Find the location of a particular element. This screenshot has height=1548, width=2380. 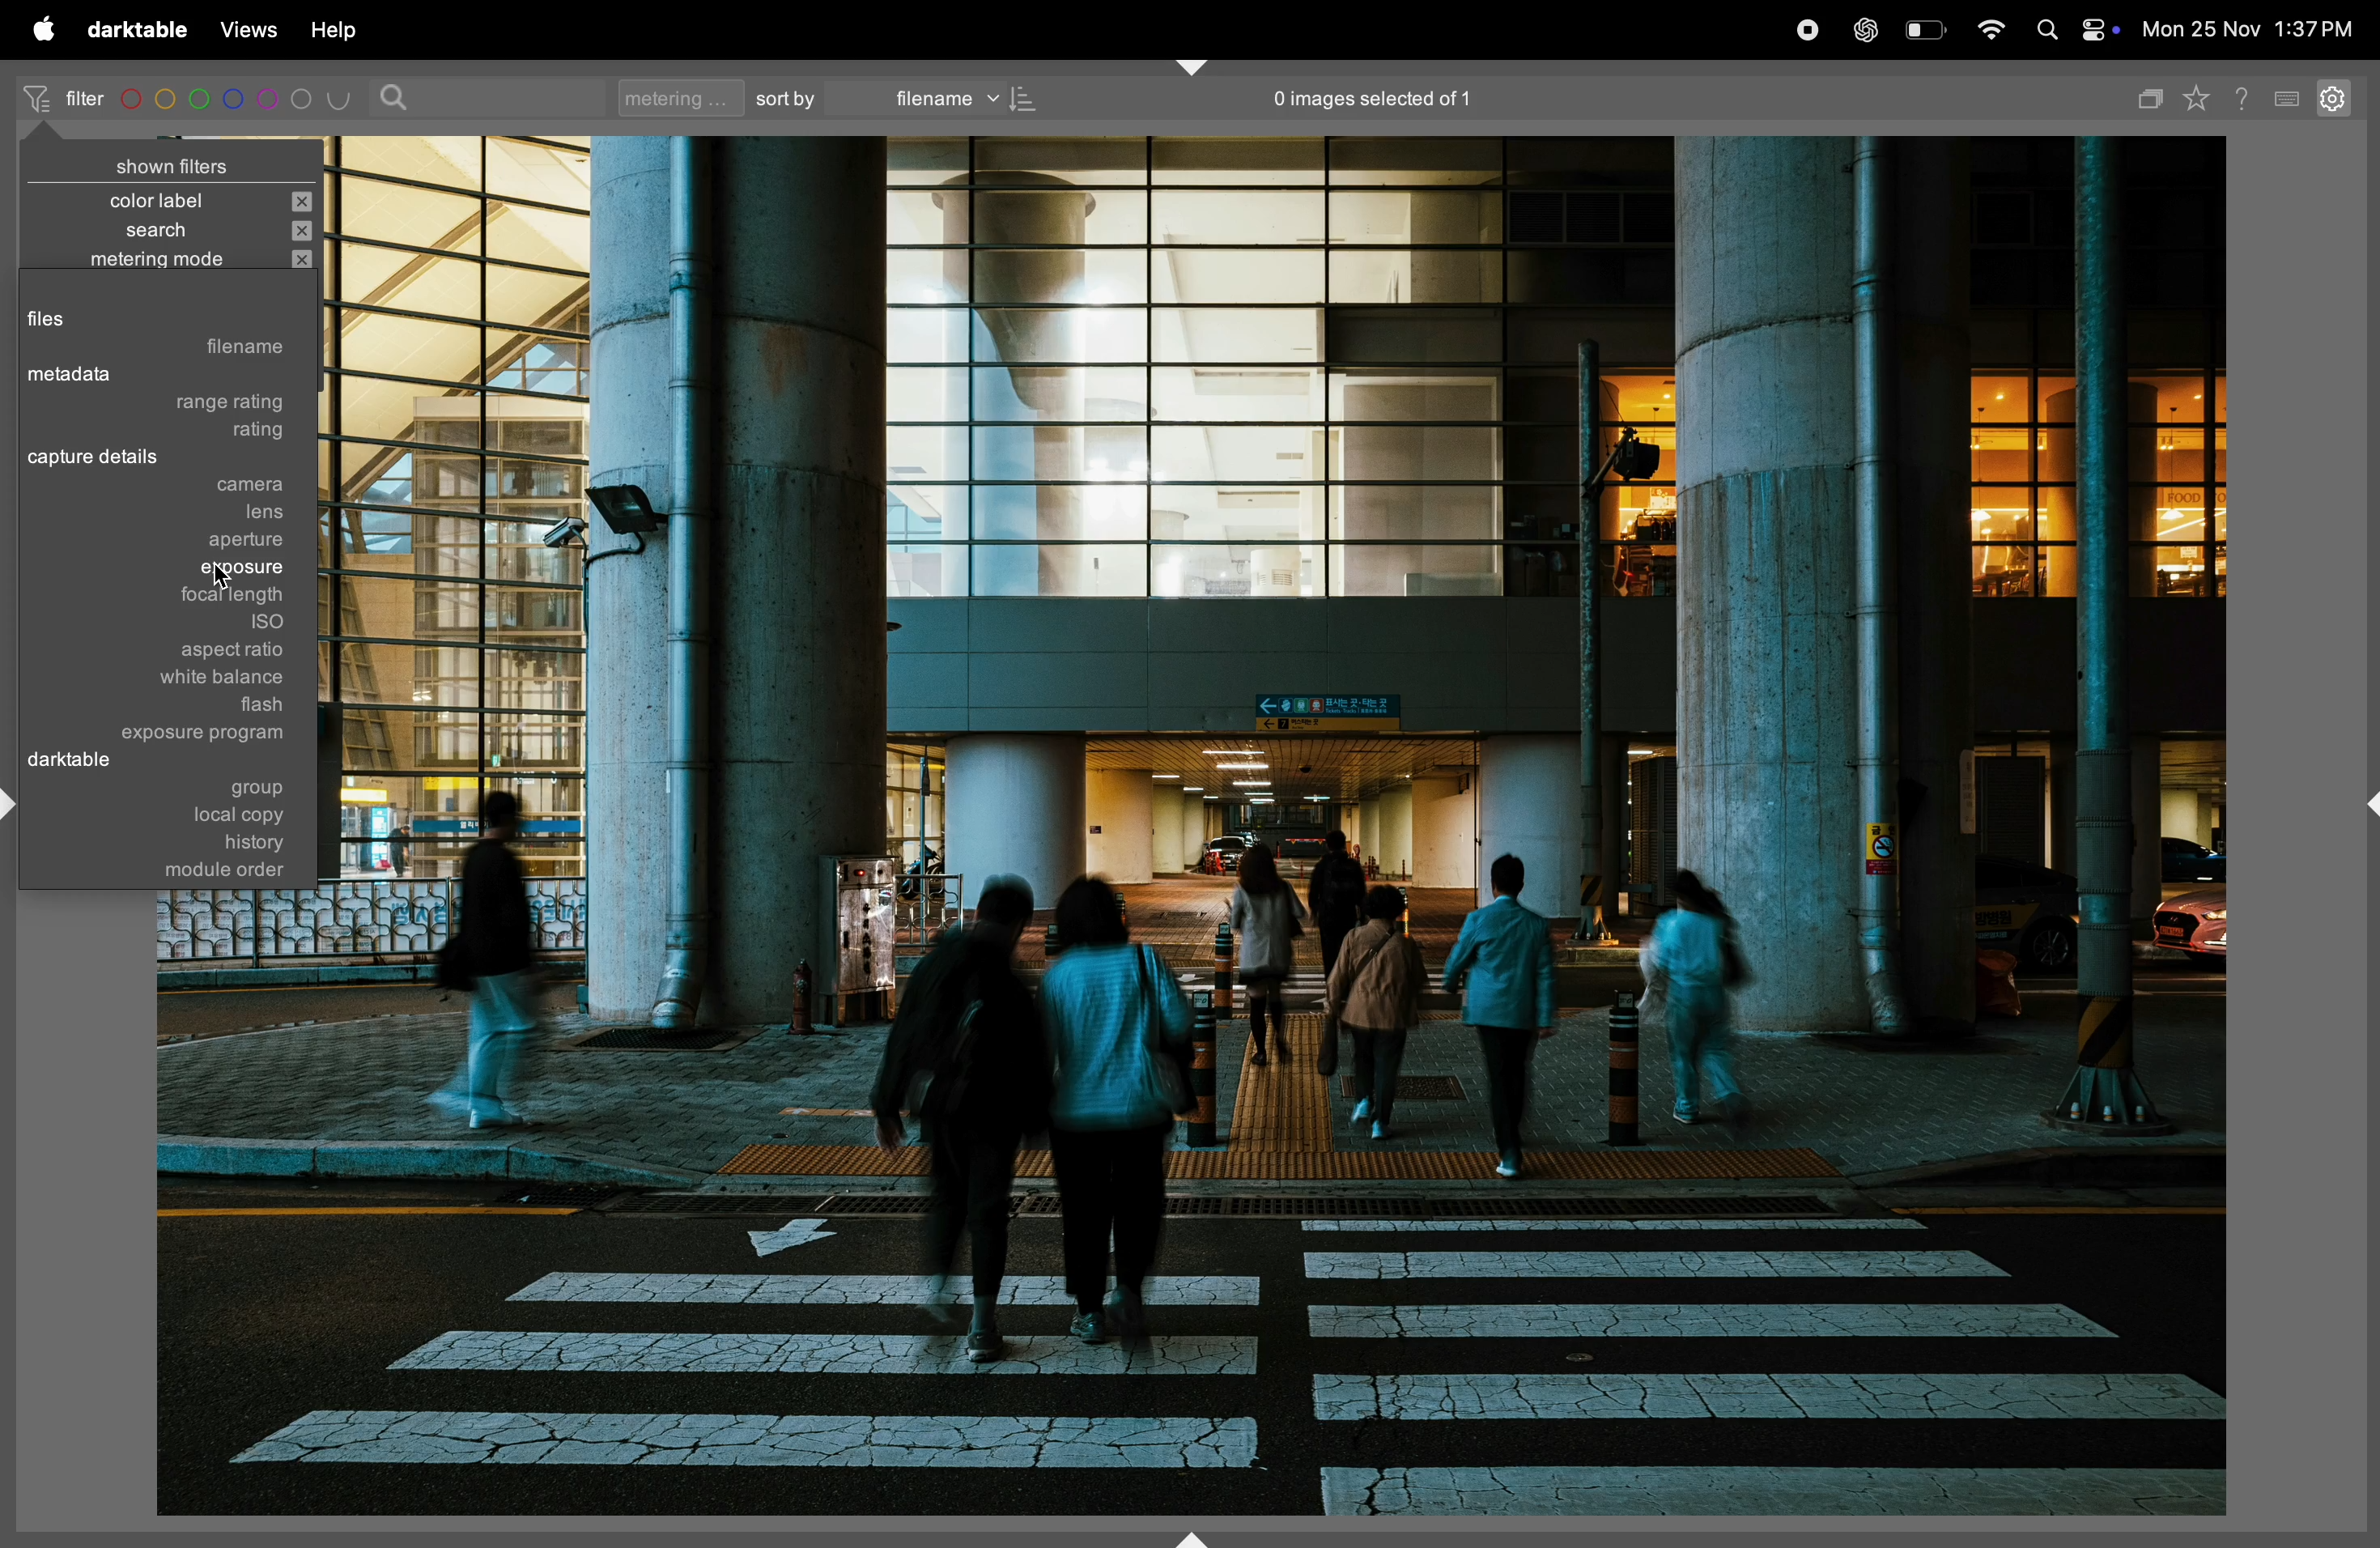

sort by is located at coordinates (787, 98).